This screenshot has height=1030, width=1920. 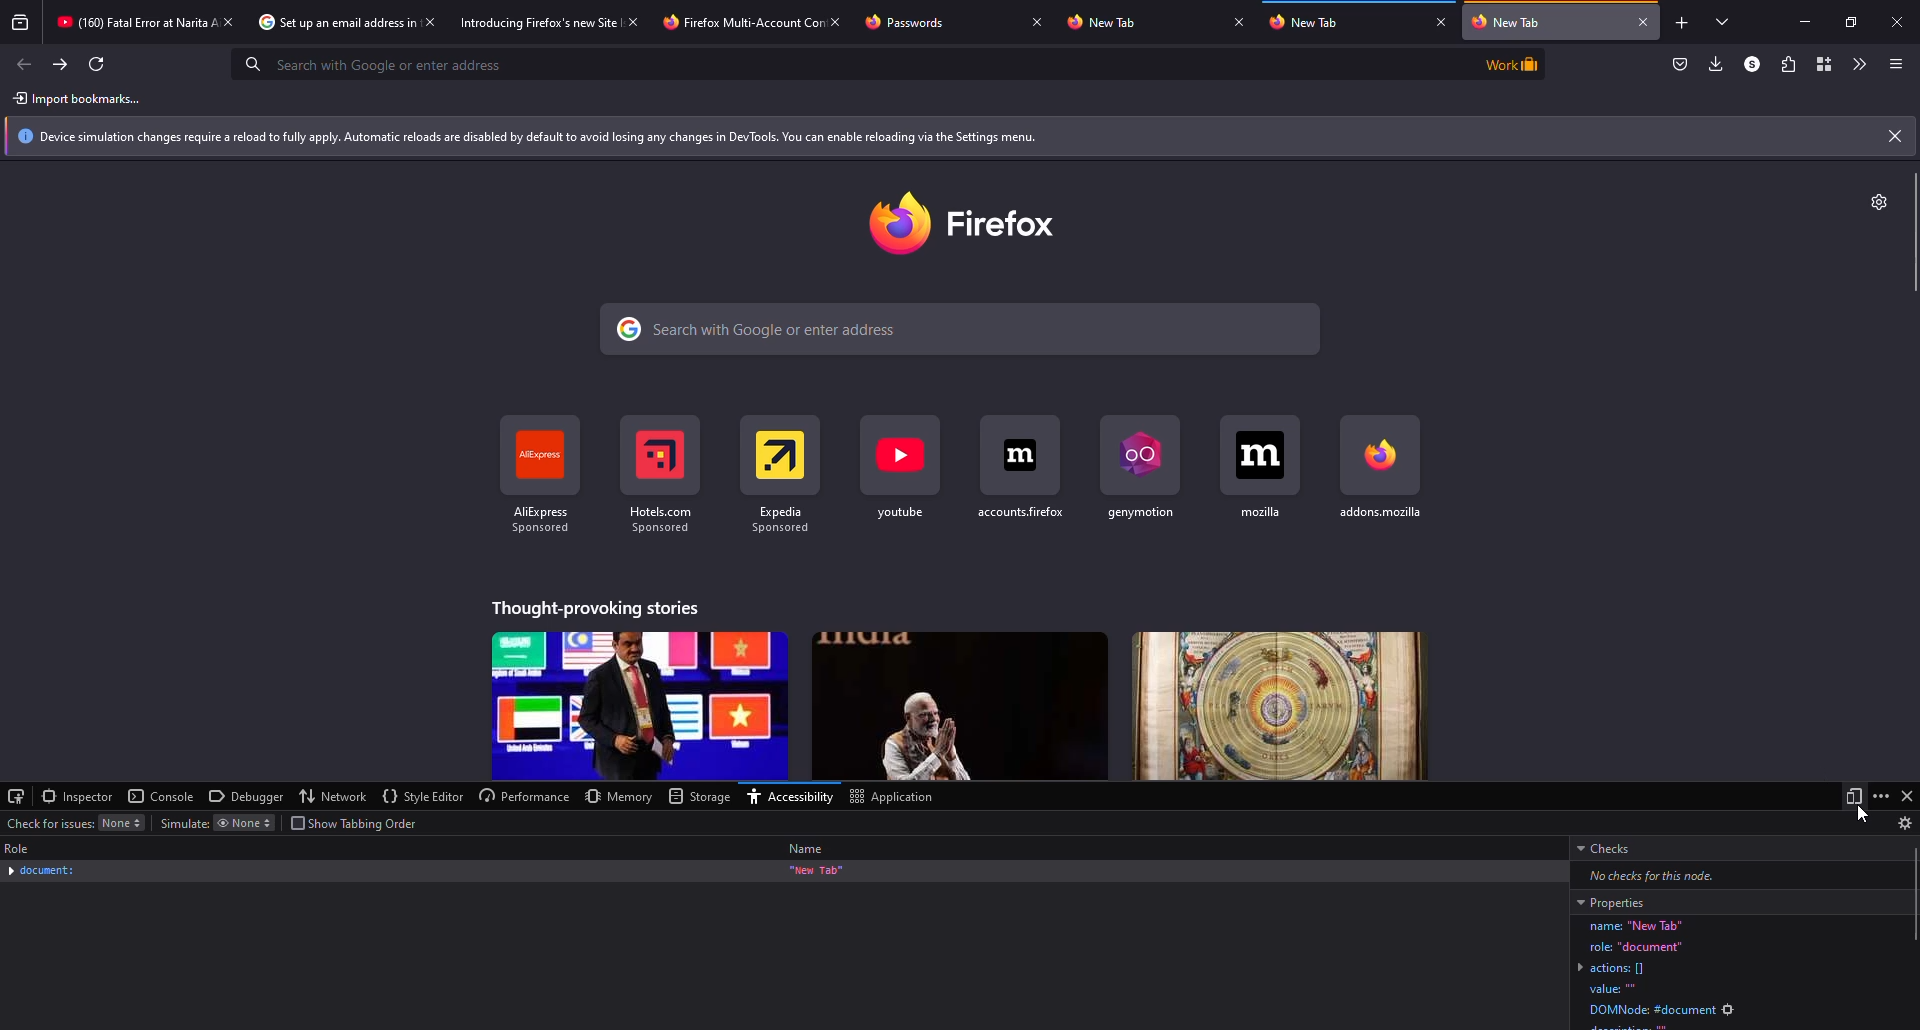 I want to click on settings, so click(x=1880, y=202).